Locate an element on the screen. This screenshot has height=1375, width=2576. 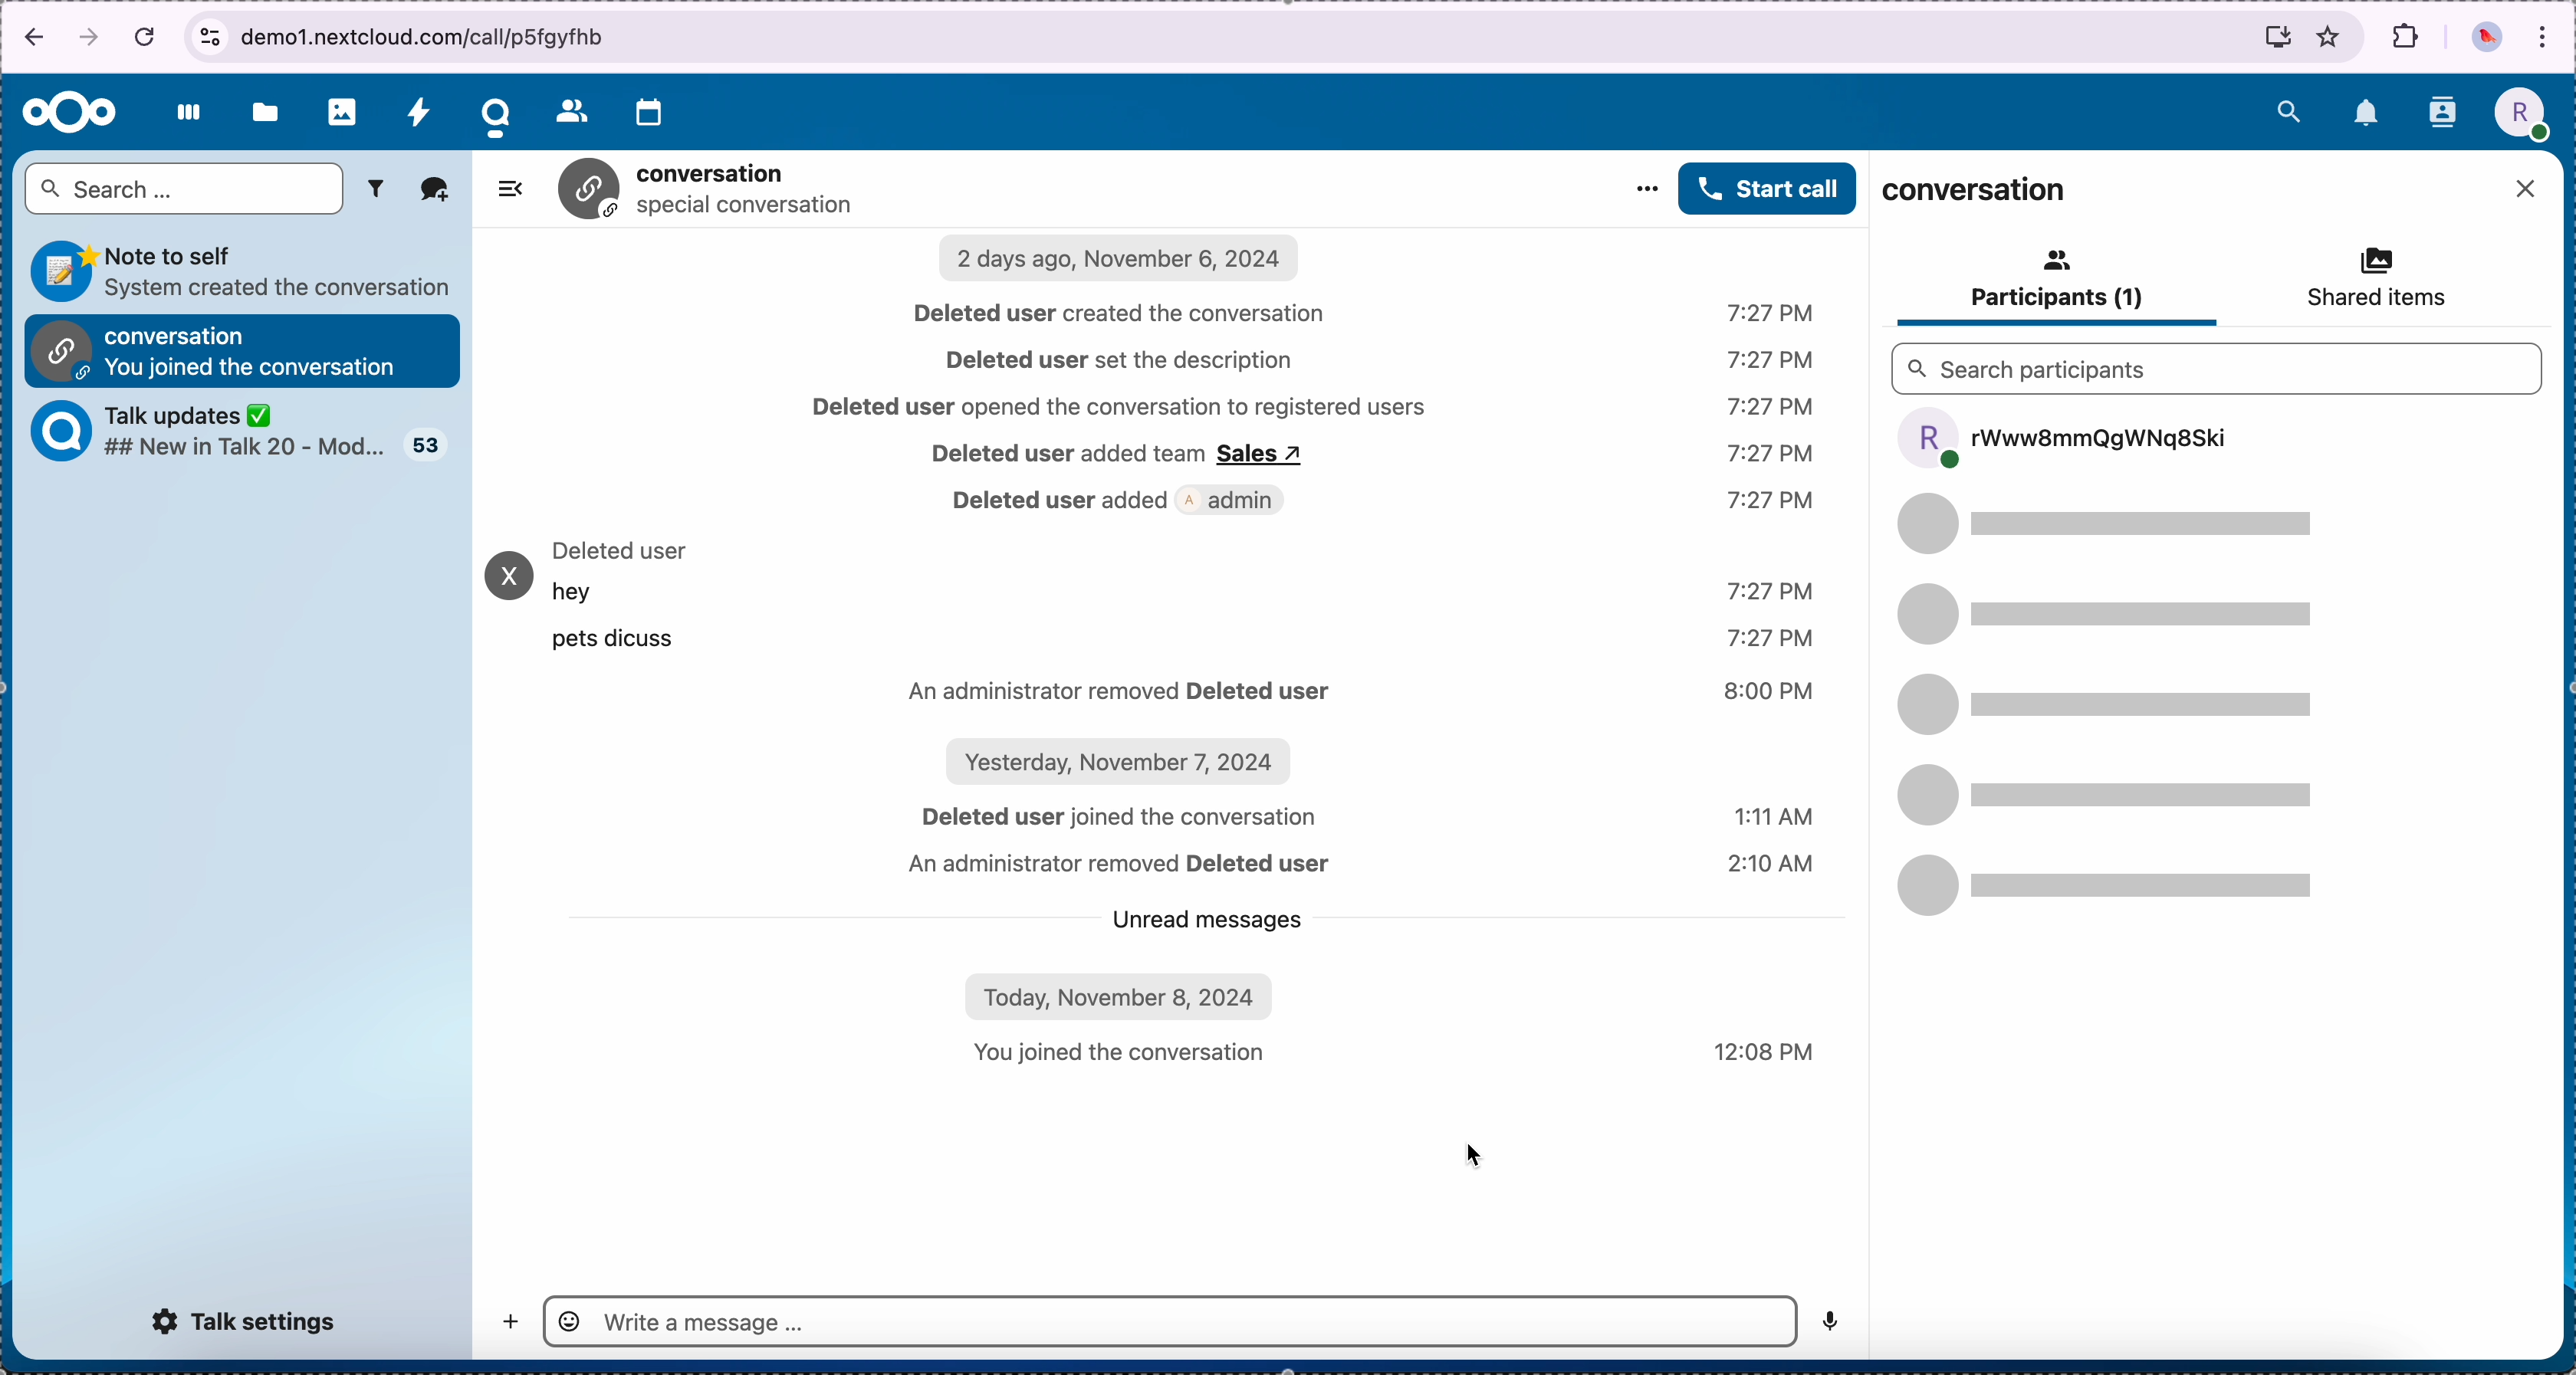
notifications is located at coordinates (2367, 114).